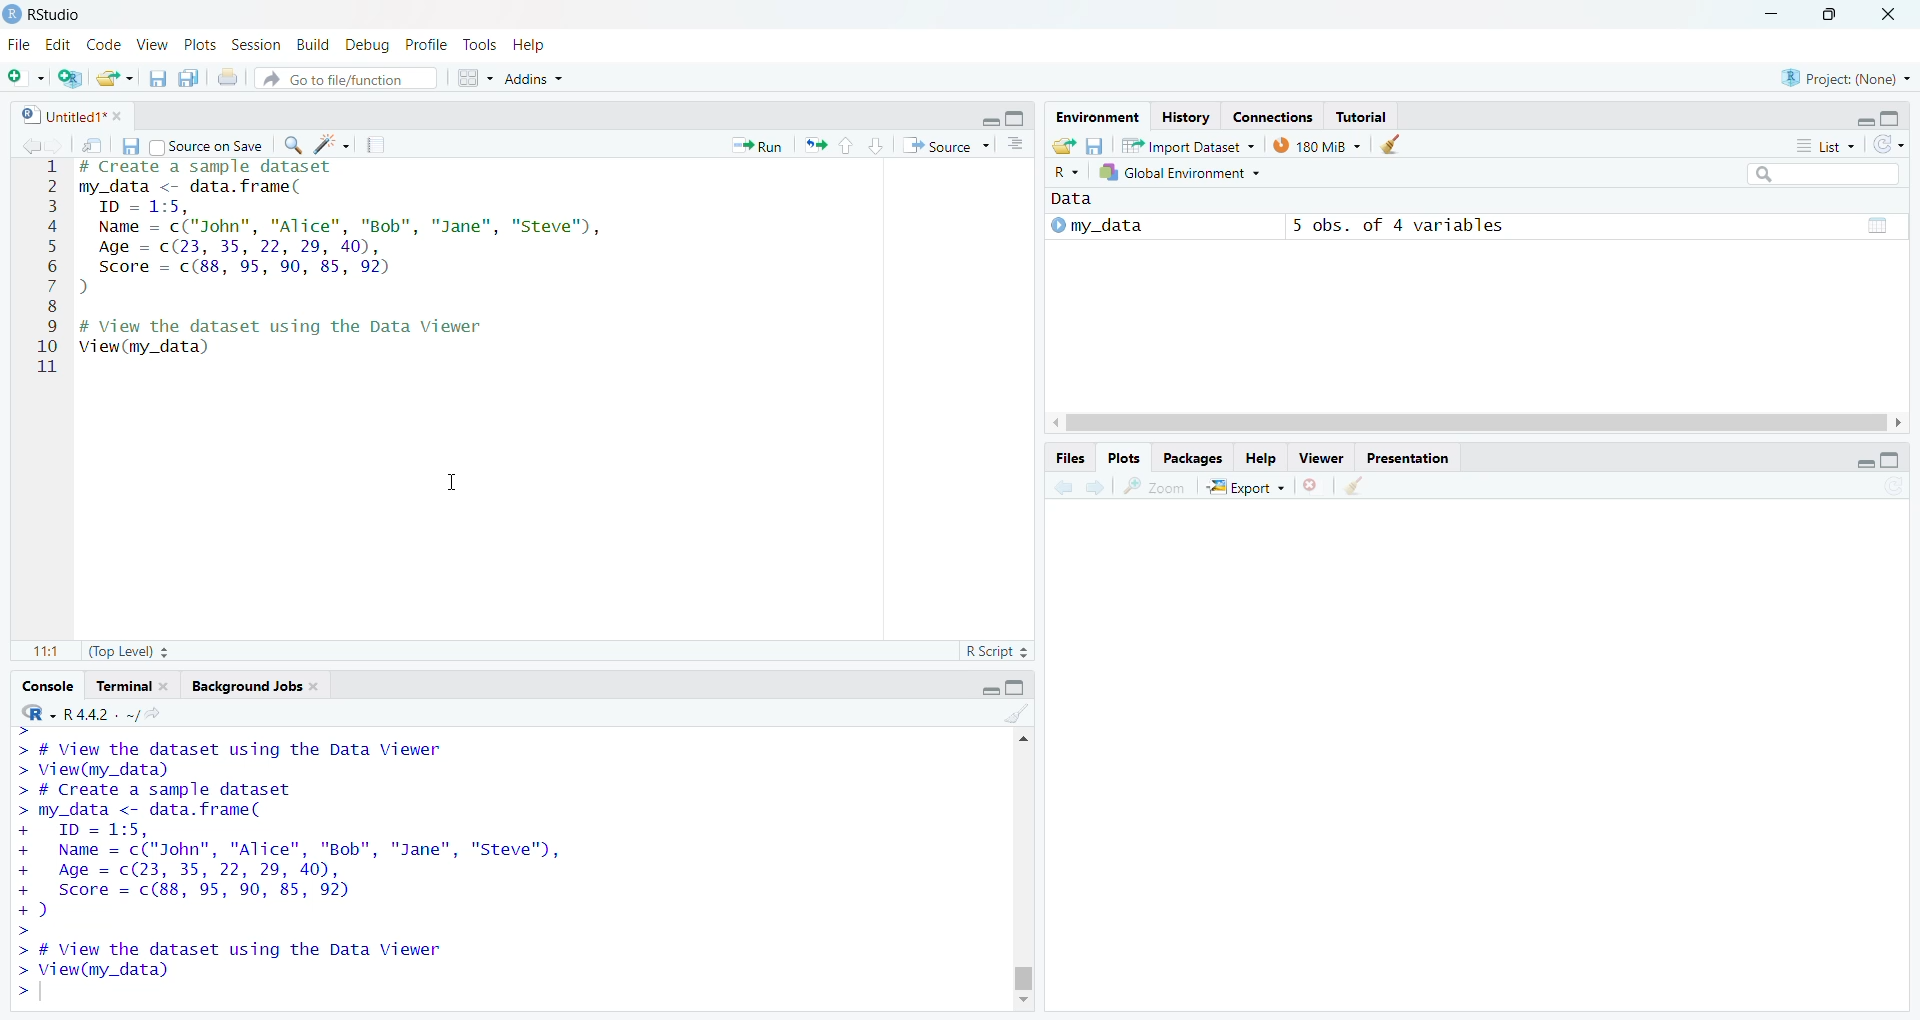 The width and height of the screenshot is (1920, 1020). Describe the element at coordinates (1828, 15) in the screenshot. I see `Maximize` at that location.